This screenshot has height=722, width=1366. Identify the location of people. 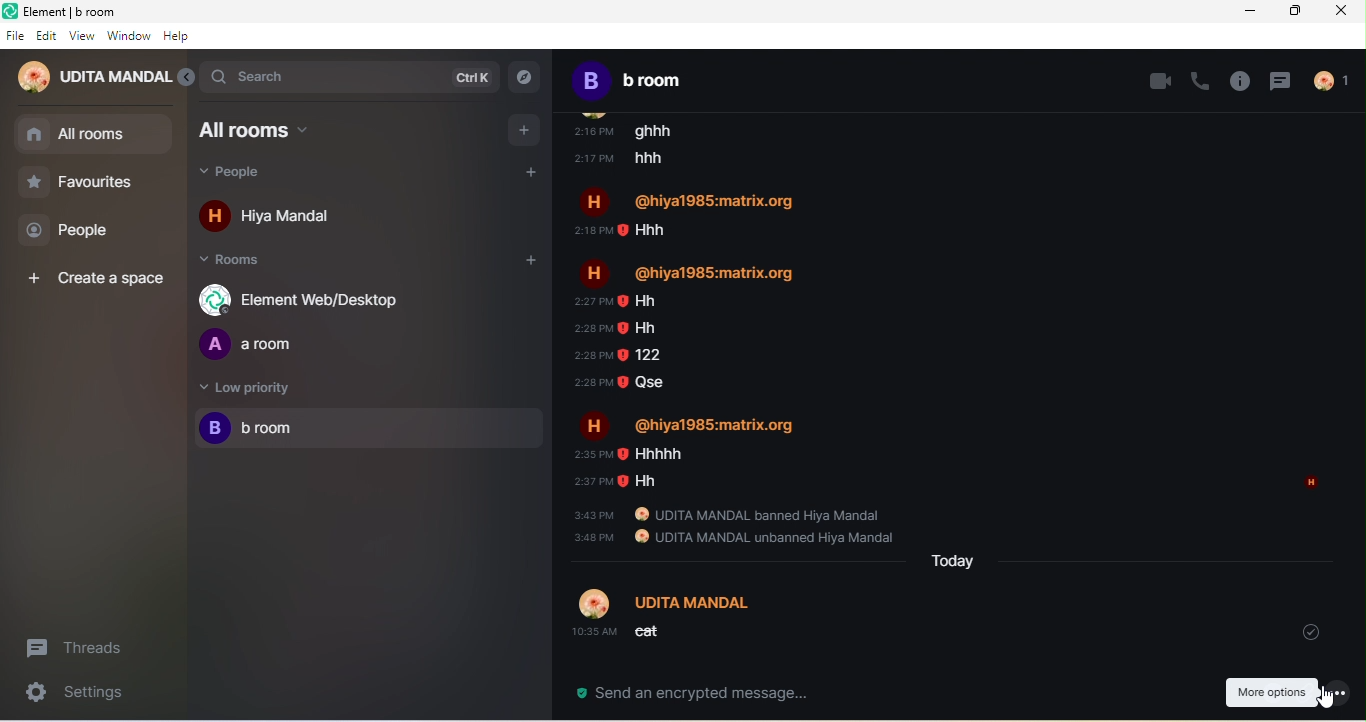
(78, 231).